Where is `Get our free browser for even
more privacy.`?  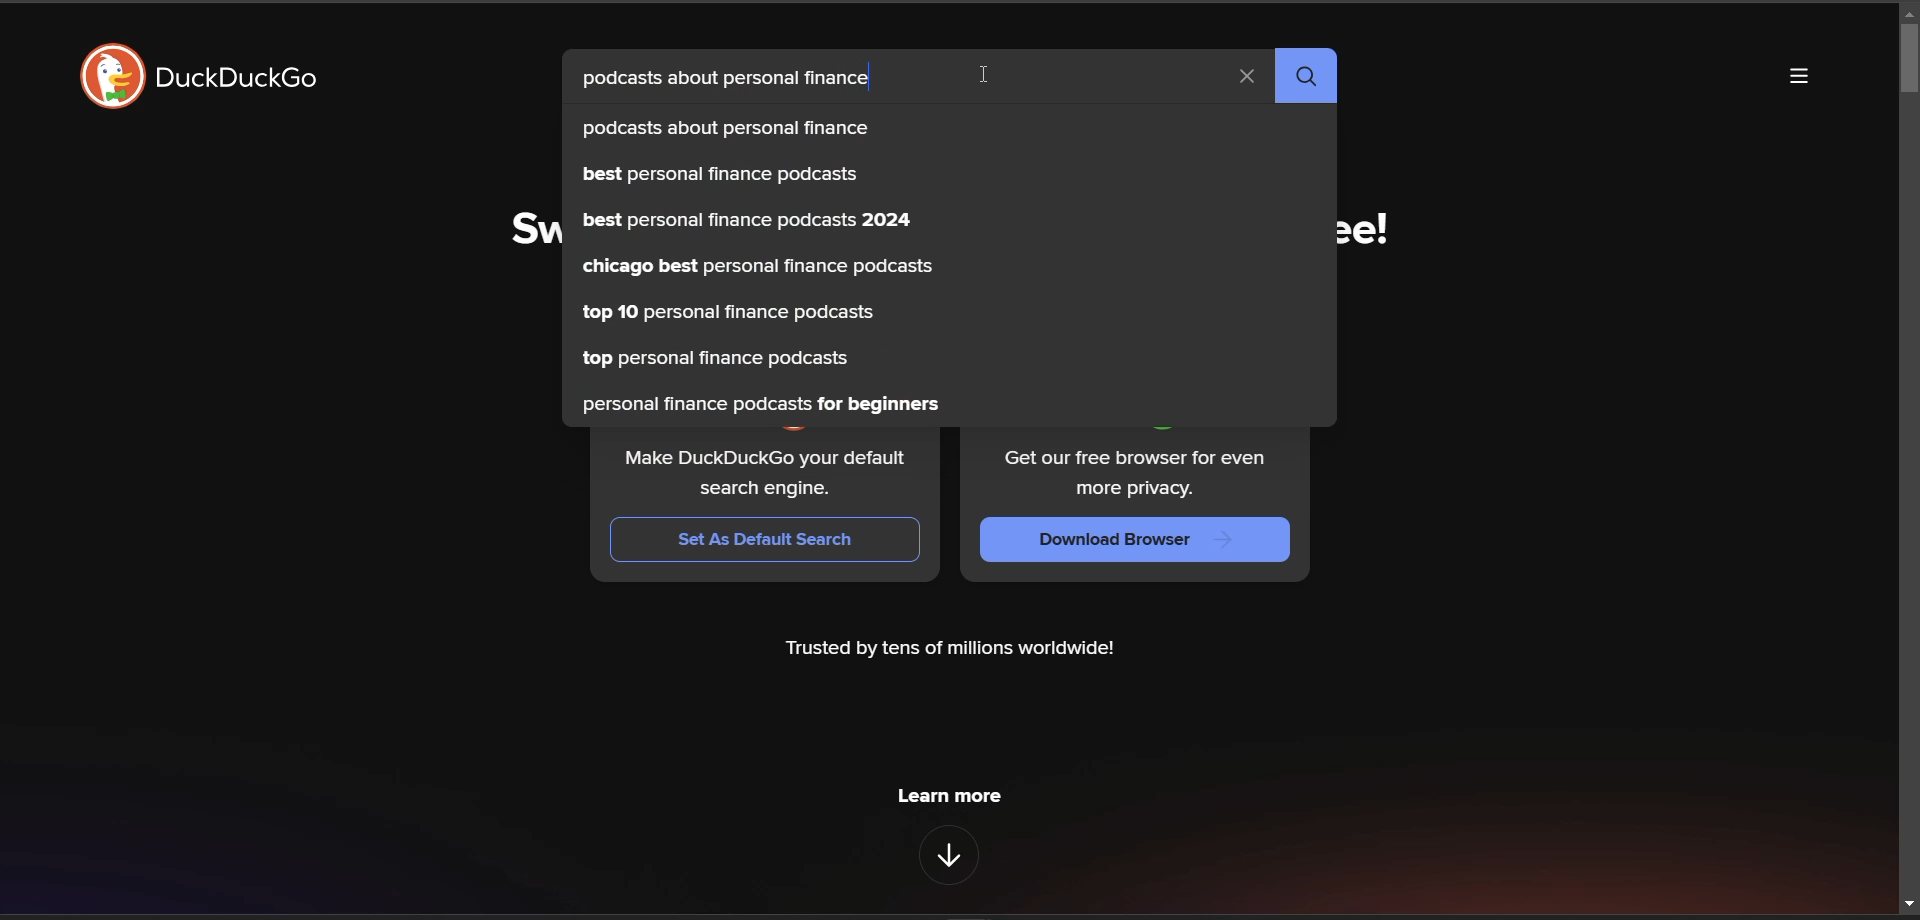
Get our free browser for even
more privacy. is located at coordinates (1138, 474).